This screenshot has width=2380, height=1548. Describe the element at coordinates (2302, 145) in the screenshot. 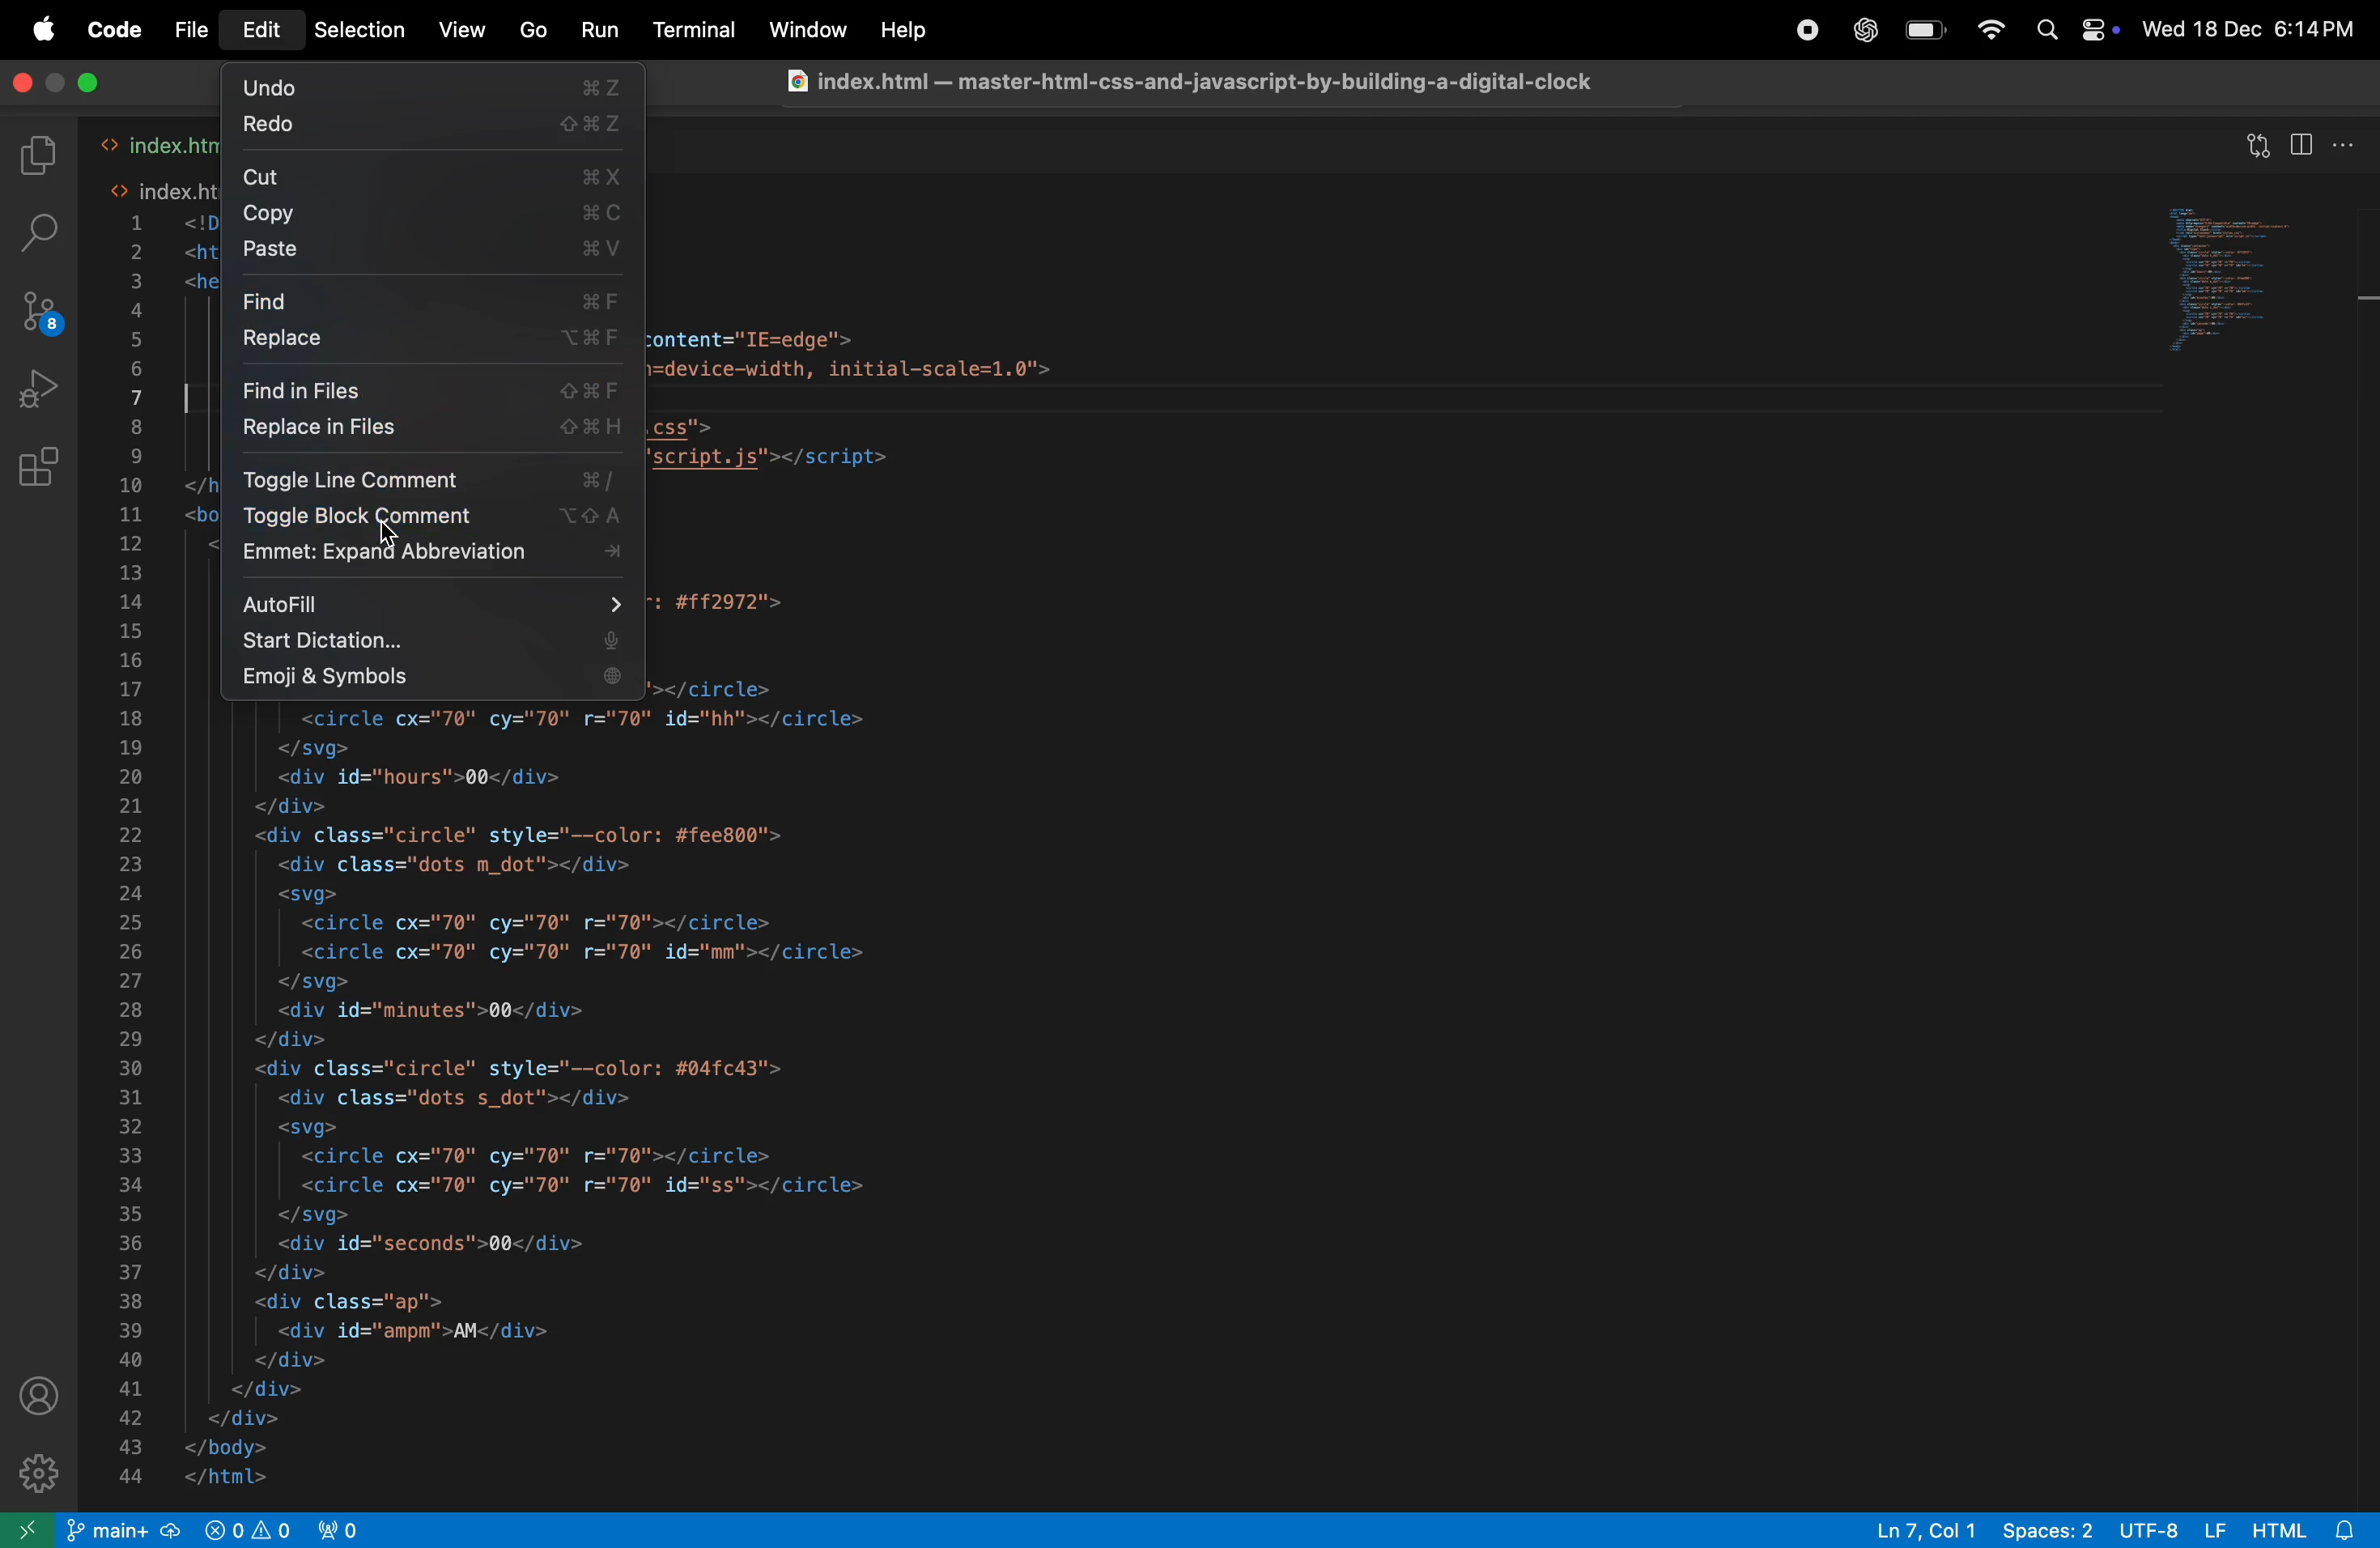

I see `split editor` at that location.